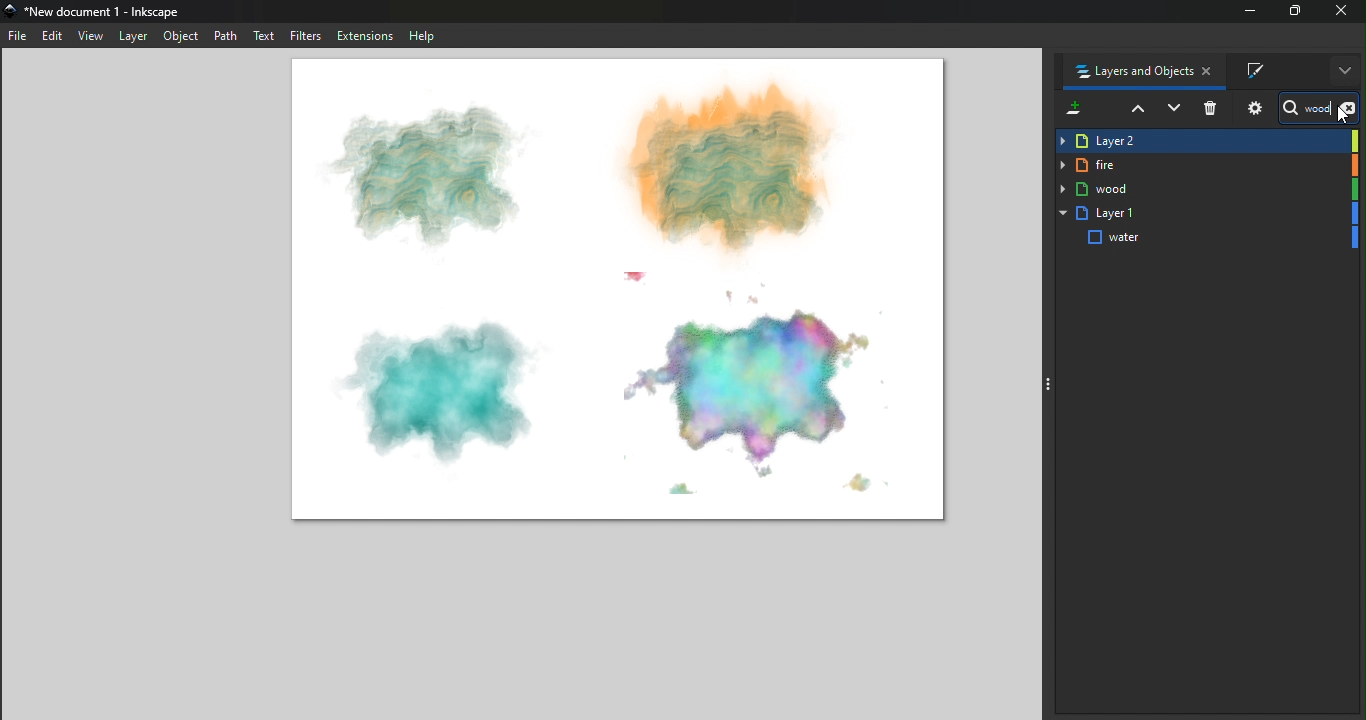 The image size is (1366, 720). What do you see at coordinates (1340, 114) in the screenshot?
I see `cursor` at bounding box center [1340, 114].